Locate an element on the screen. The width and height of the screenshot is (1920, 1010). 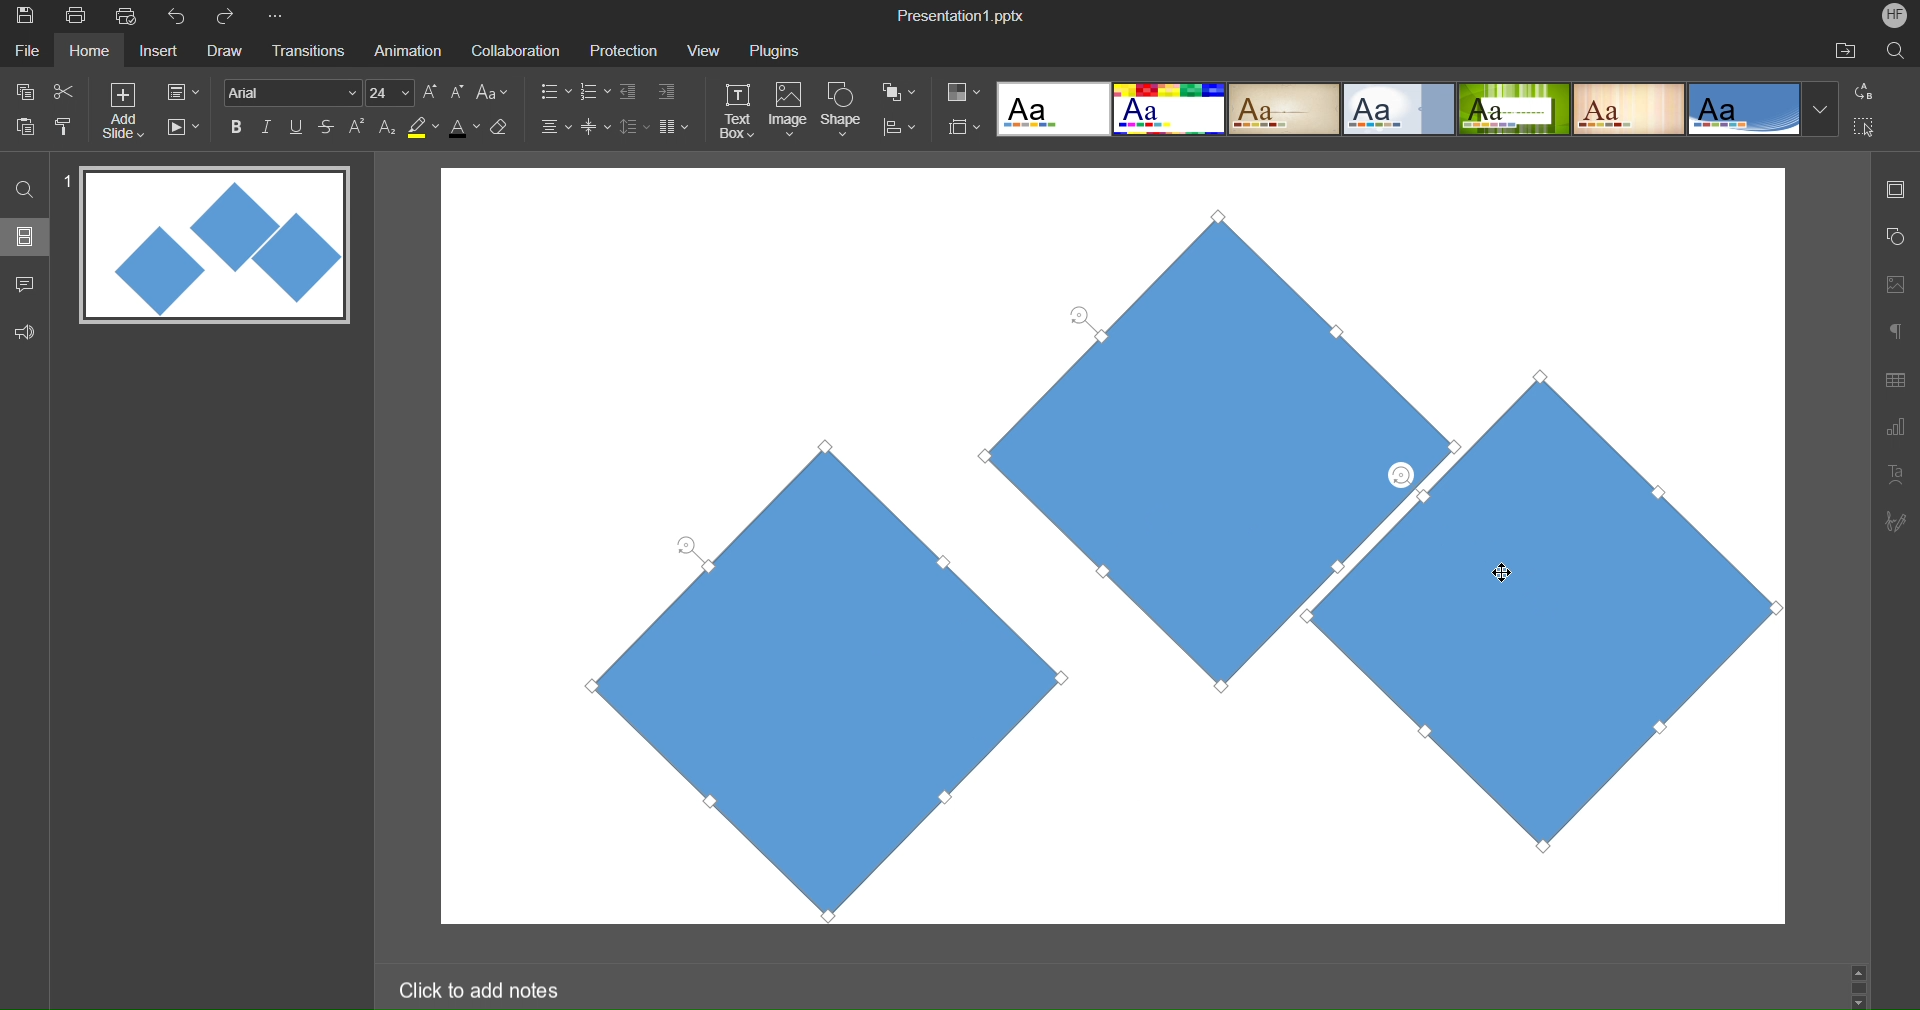
Text Art is located at coordinates (1896, 472).